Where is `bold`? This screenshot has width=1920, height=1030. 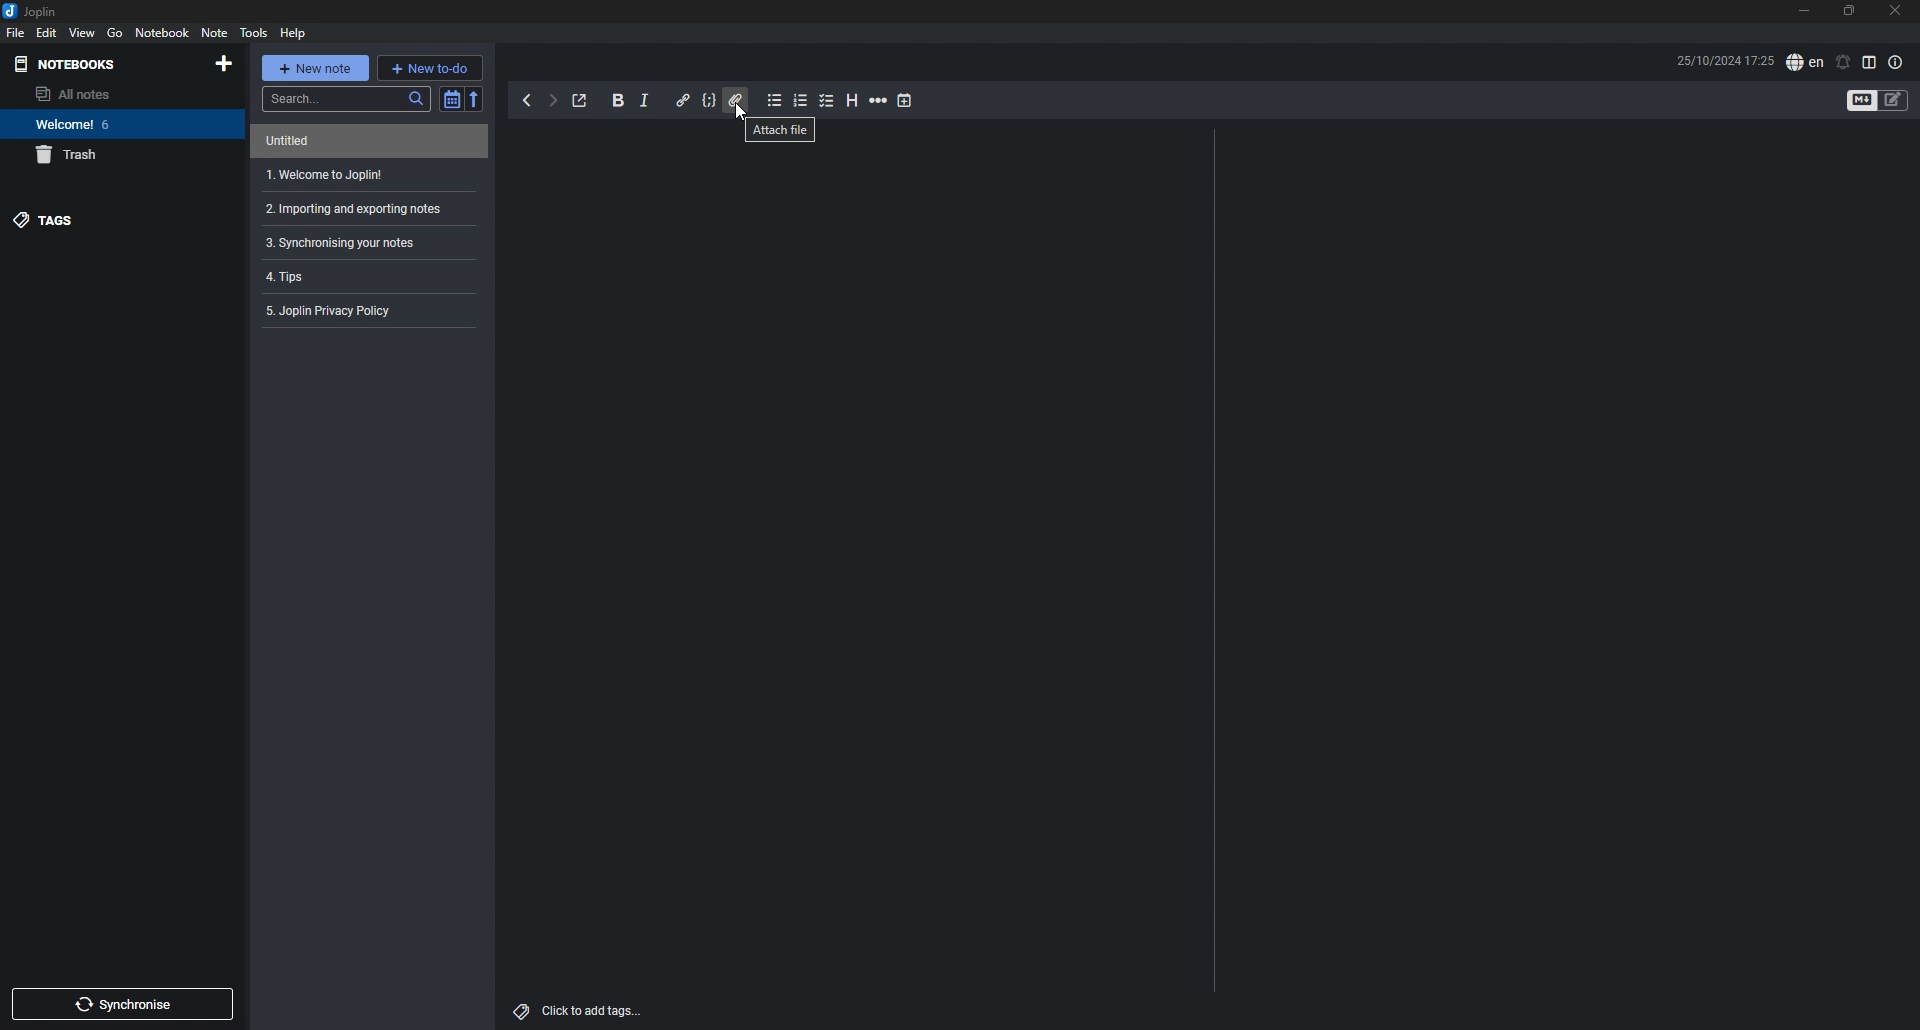 bold is located at coordinates (618, 100).